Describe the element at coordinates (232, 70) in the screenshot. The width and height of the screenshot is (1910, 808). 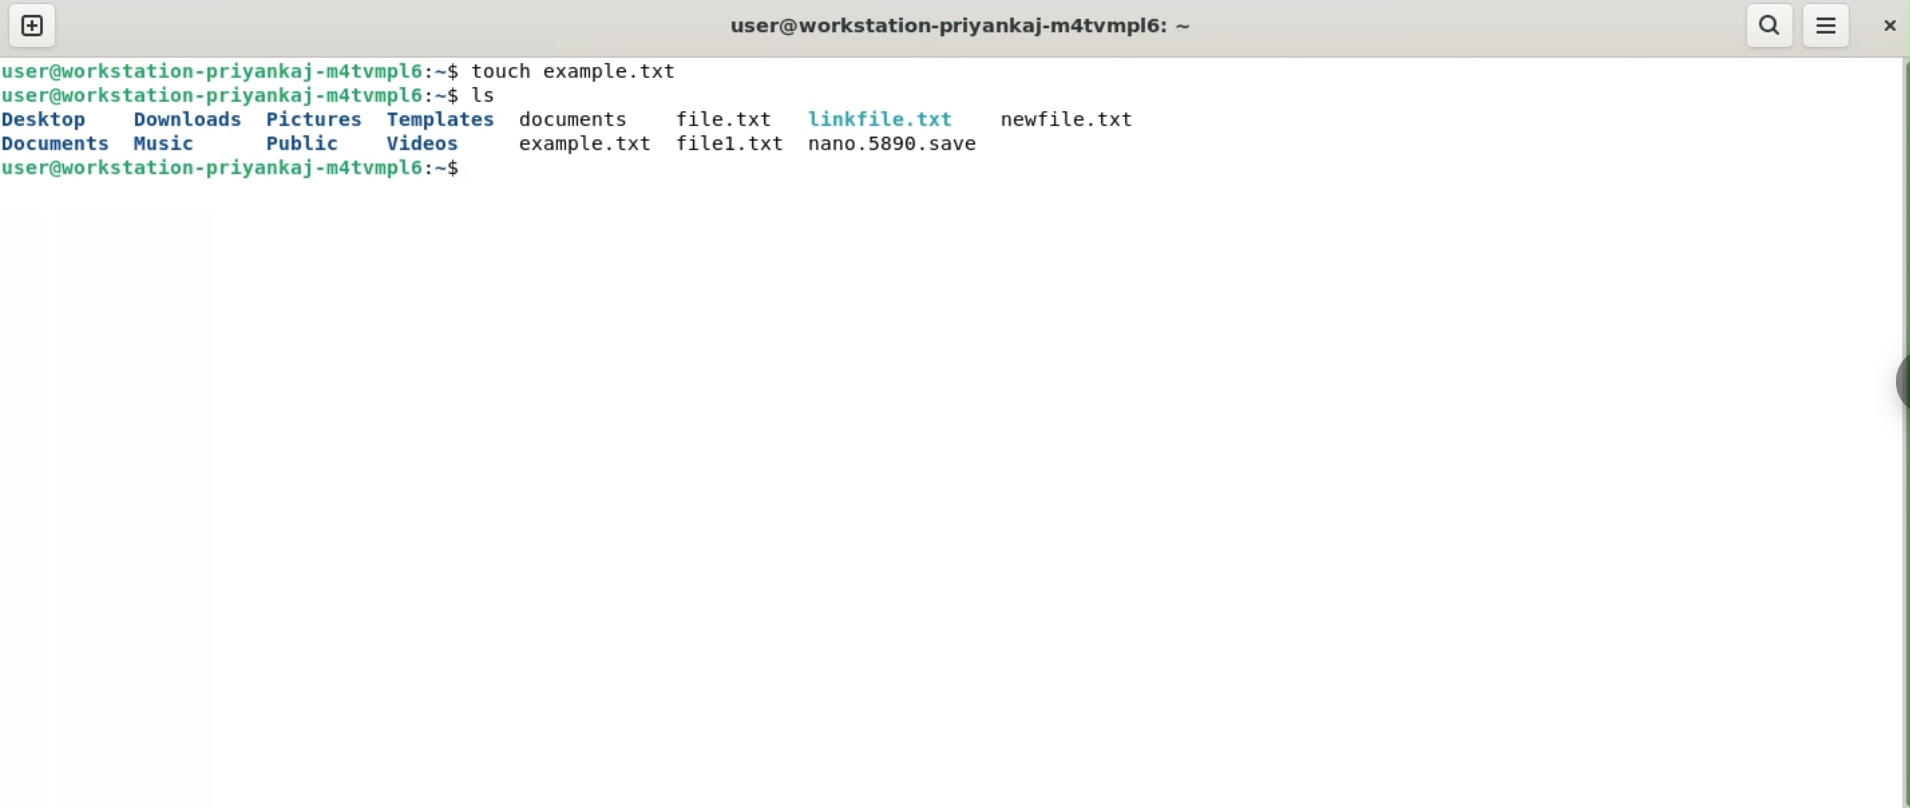
I see `user@workstation-priyankaj-m4tvmpl6: ~$` at that location.